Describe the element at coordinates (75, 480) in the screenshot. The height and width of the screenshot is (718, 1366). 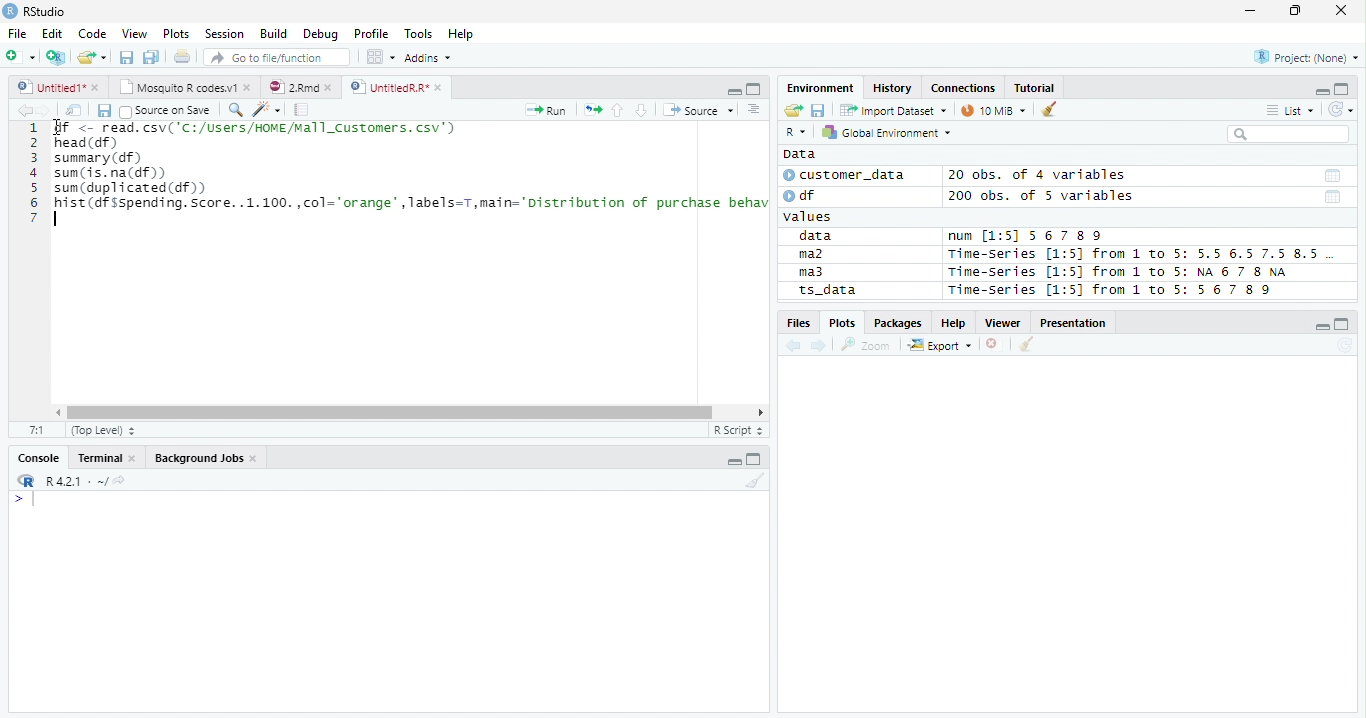
I see `R 4.2.1 ~/` at that location.